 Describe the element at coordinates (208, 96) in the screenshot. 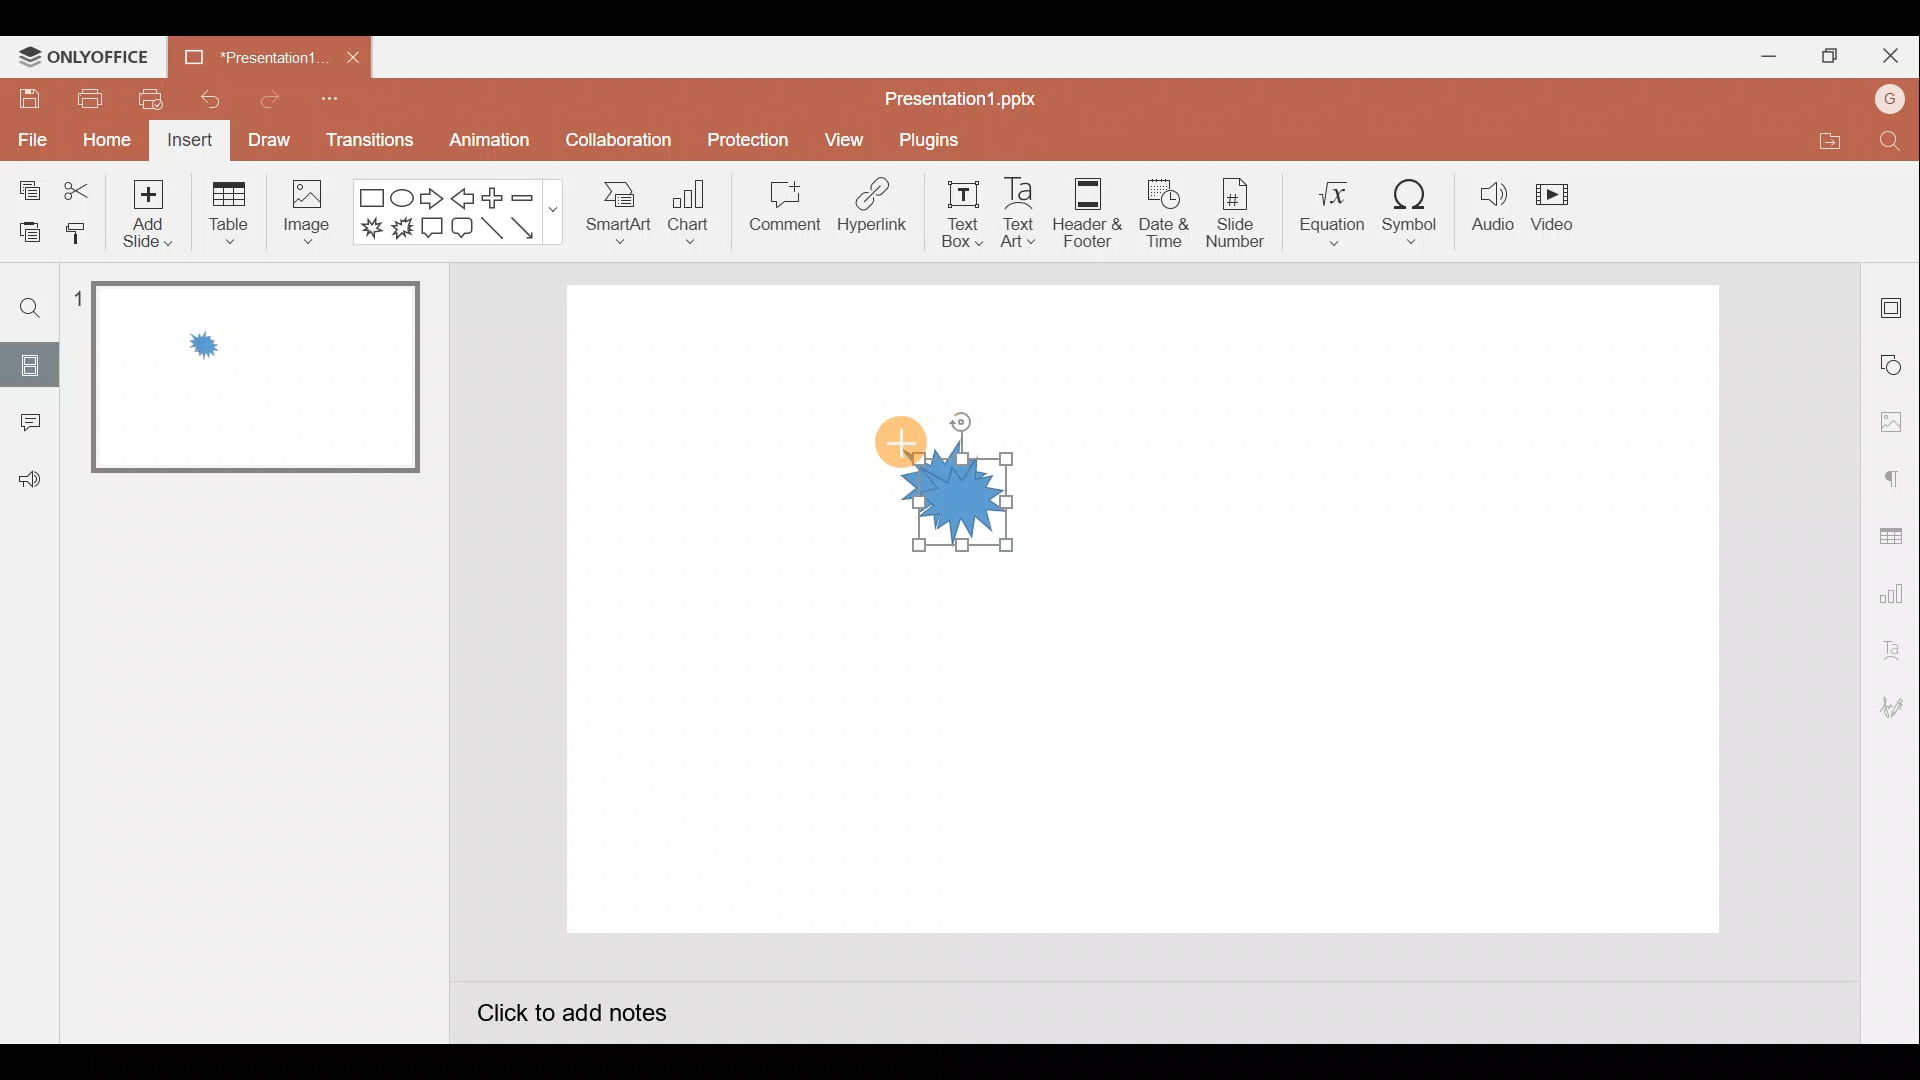

I see `Undo` at that location.